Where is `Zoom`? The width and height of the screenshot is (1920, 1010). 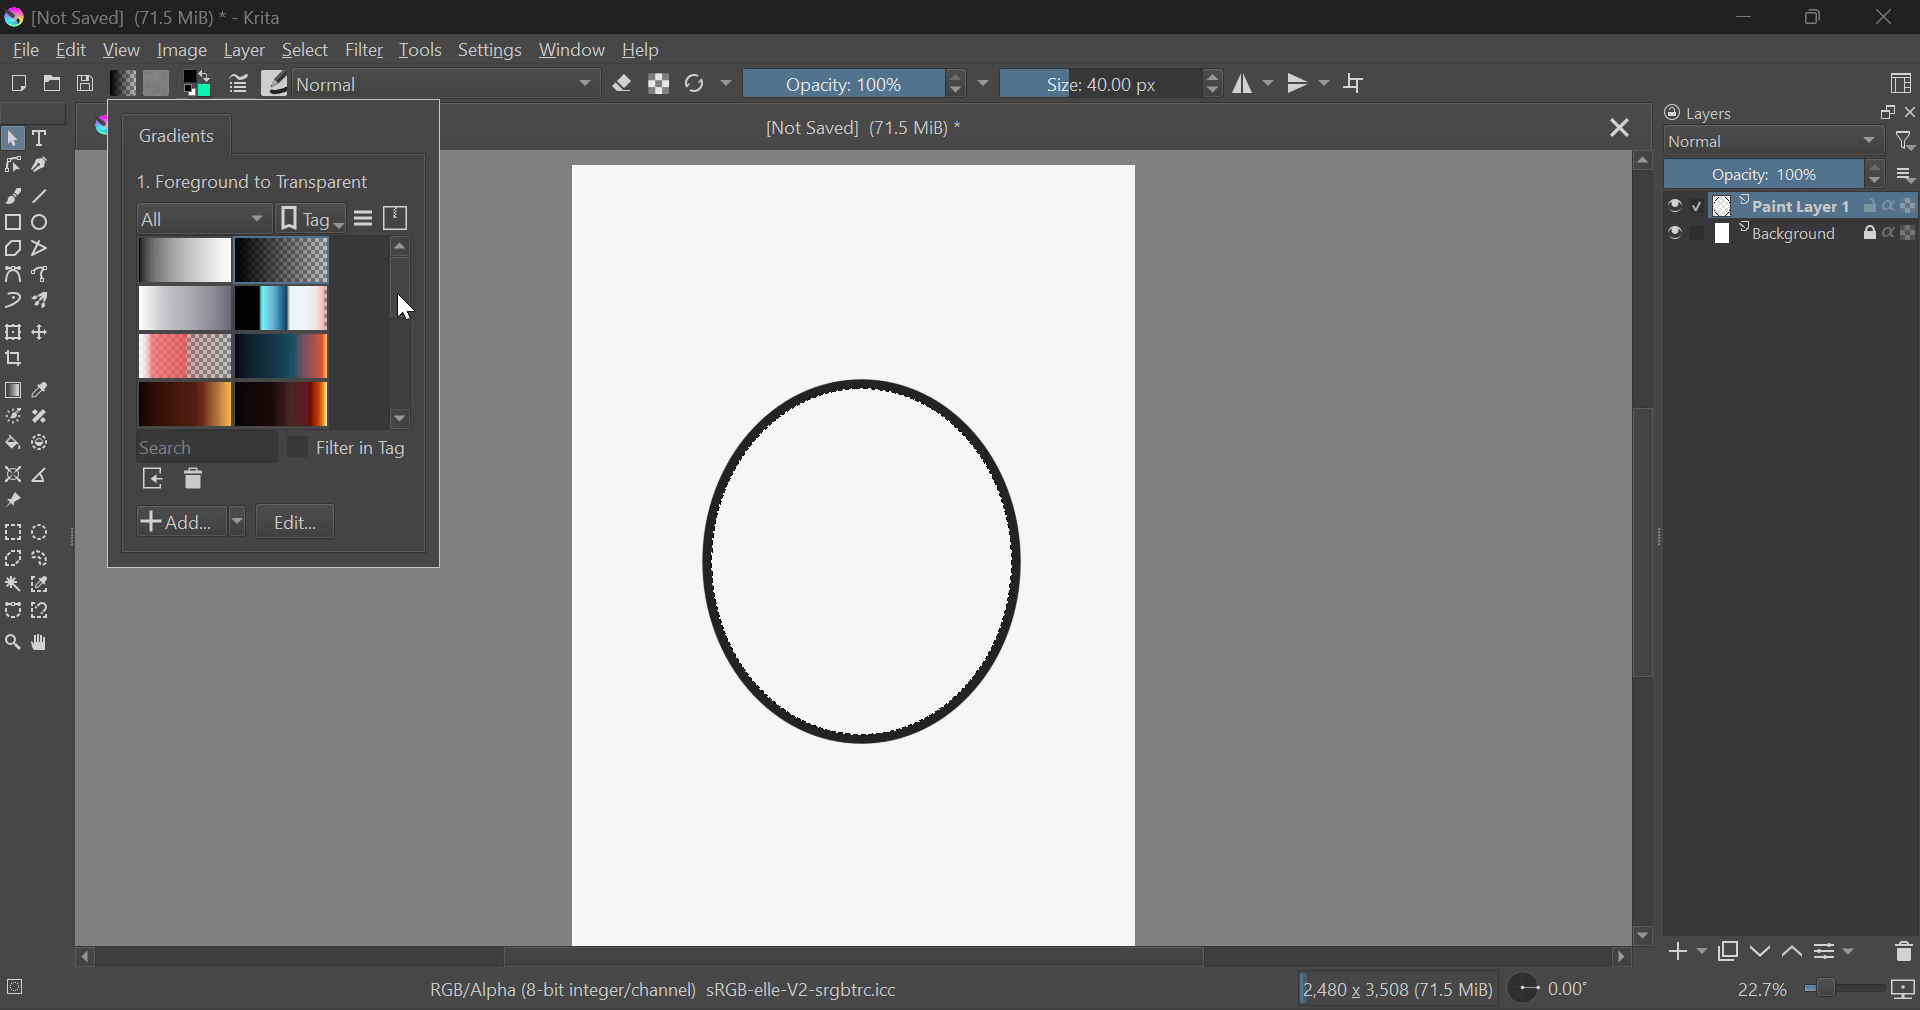
Zoom is located at coordinates (14, 644).